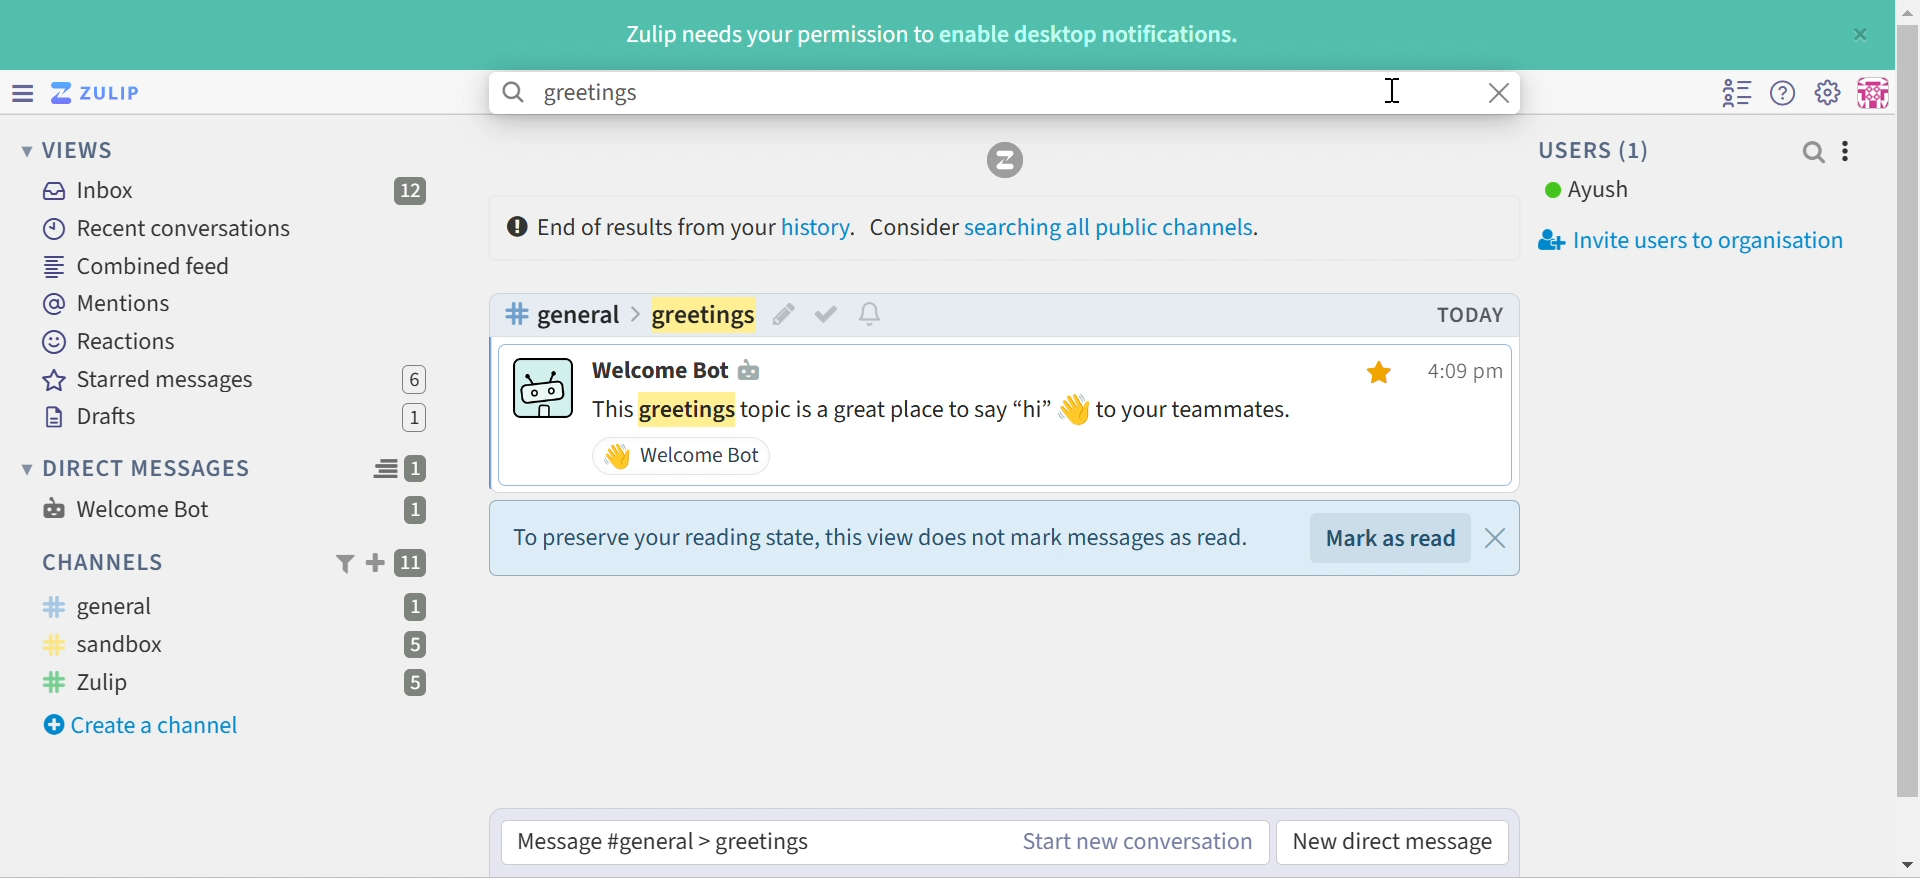  What do you see at coordinates (113, 646) in the screenshot?
I see `sandbox` at bounding box center [113, 646].